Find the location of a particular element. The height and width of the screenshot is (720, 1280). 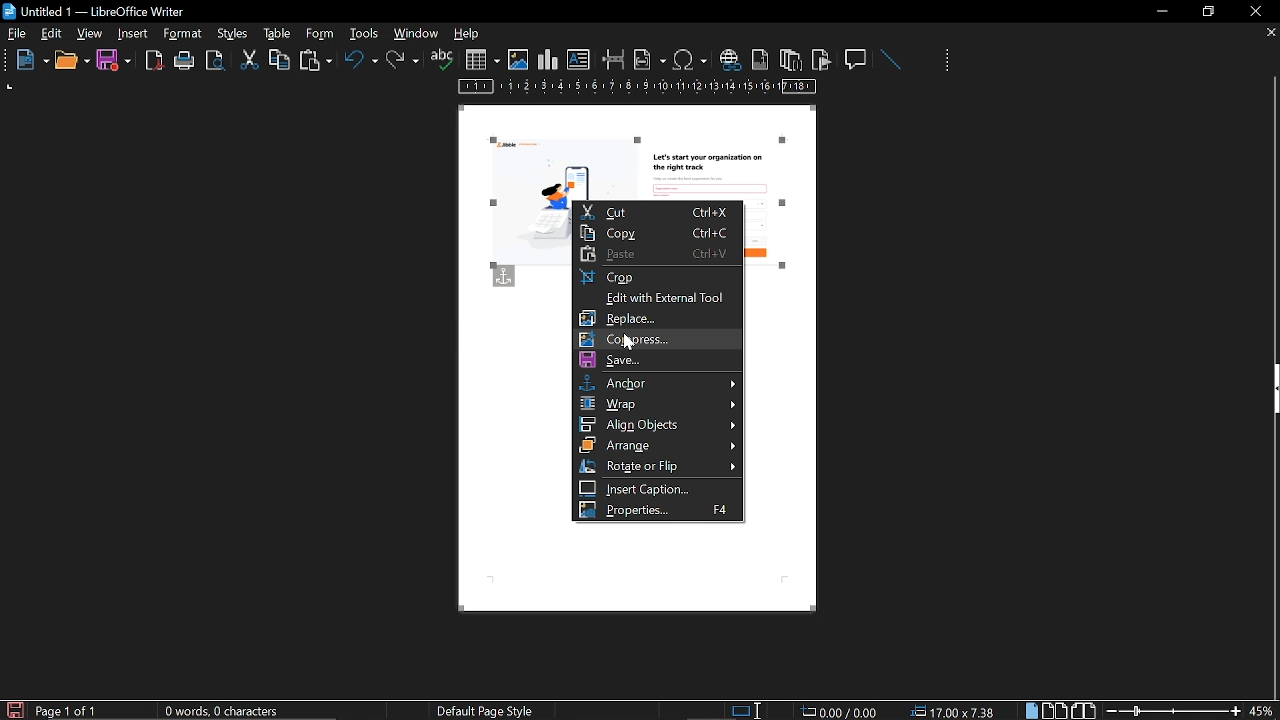

copy is located at coordinates (279, 59).